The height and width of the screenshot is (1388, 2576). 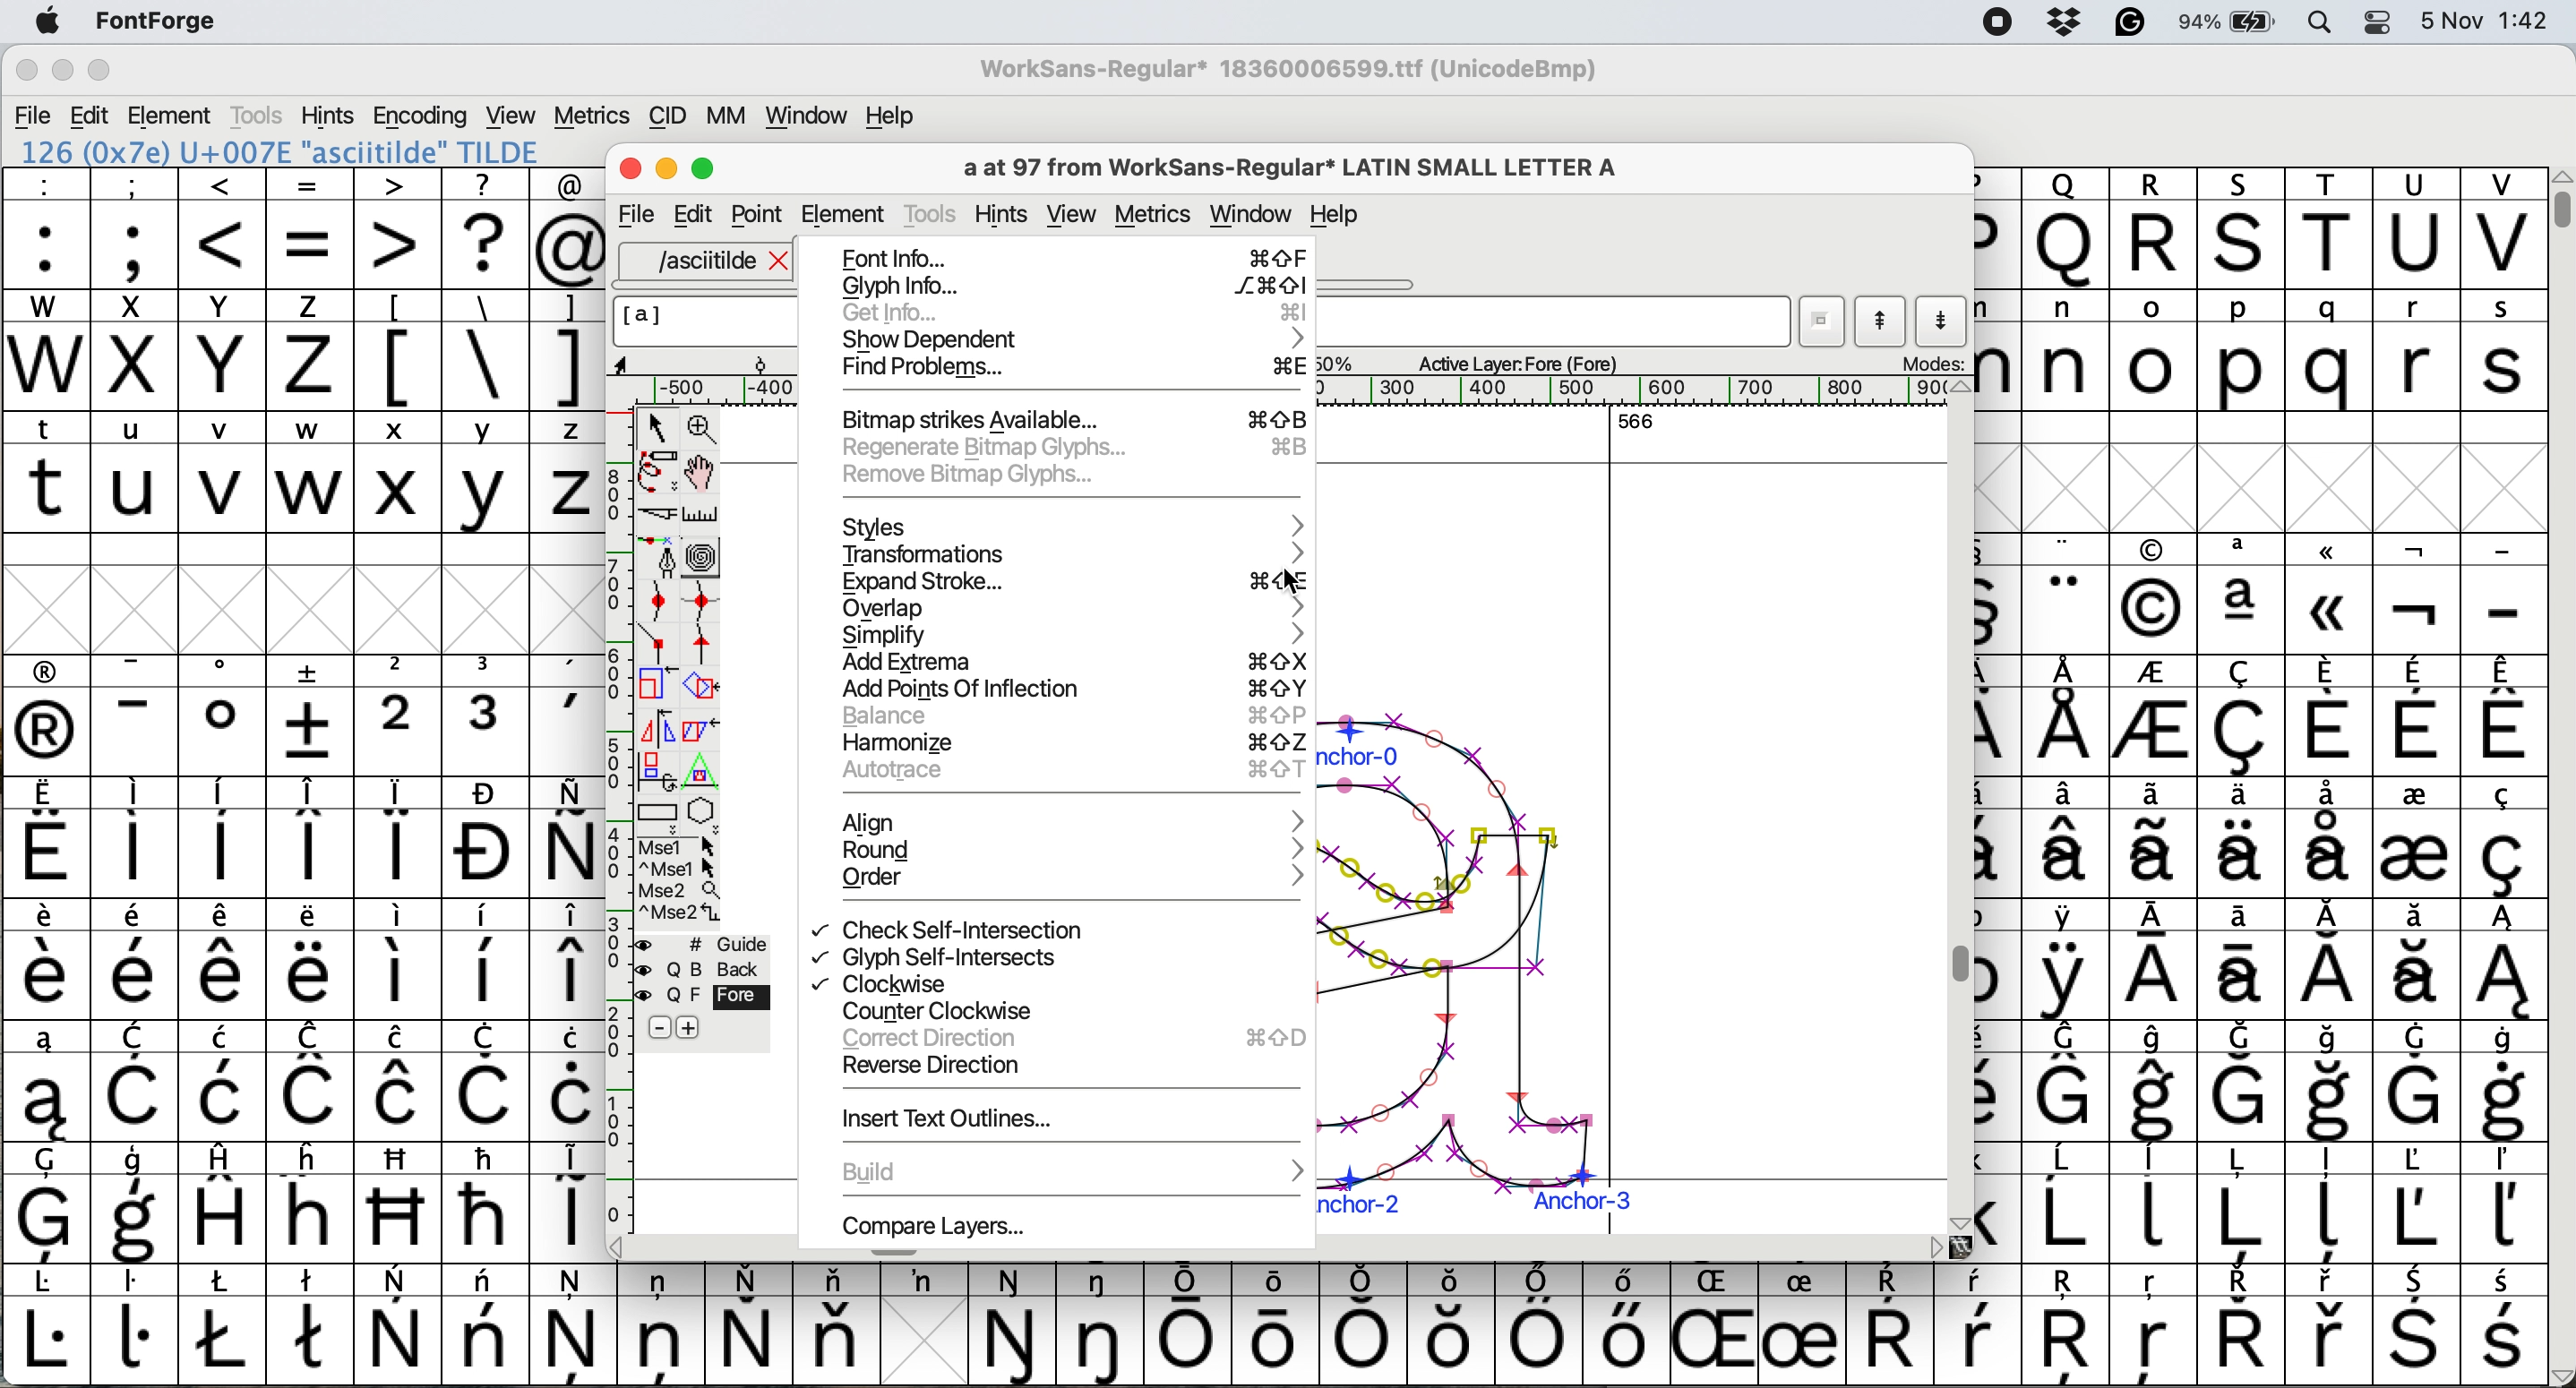 I want to click on symbol, so click(x=225, y=960).